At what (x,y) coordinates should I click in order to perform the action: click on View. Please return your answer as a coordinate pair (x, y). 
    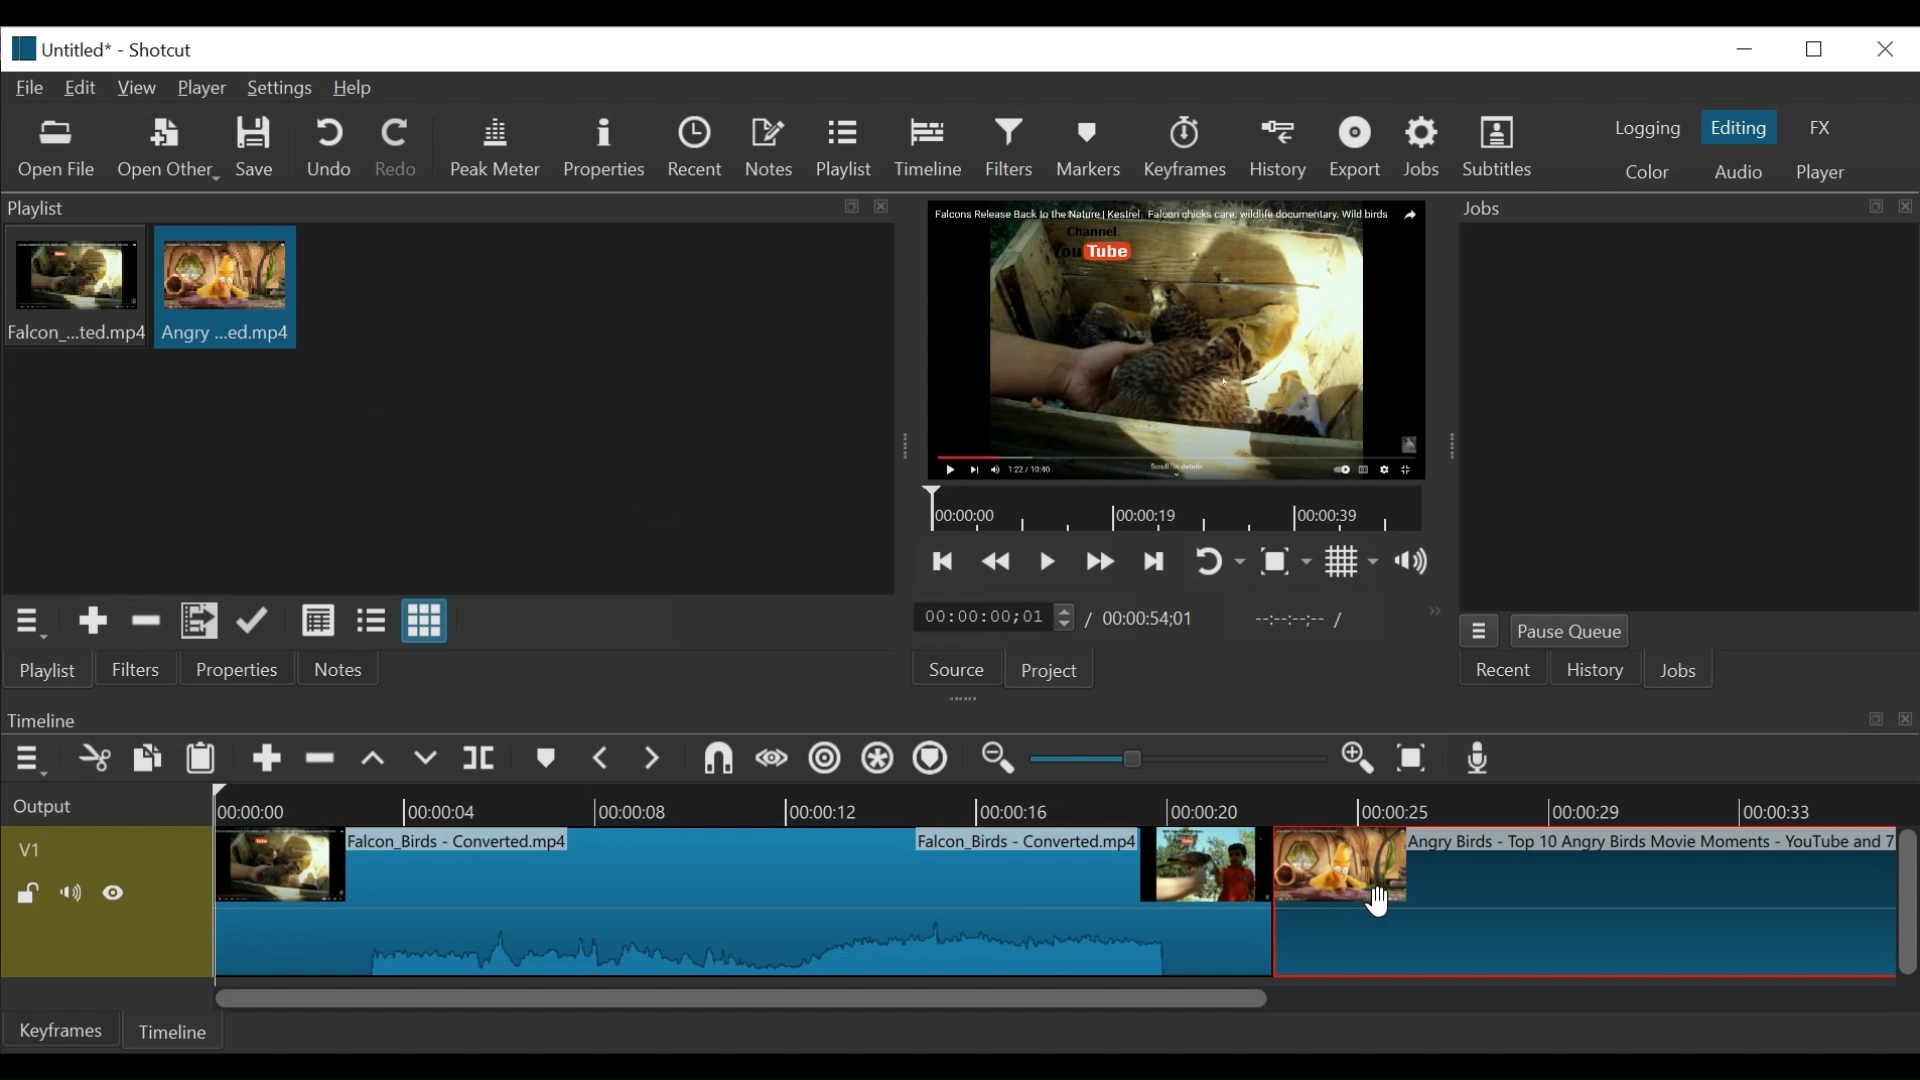
    Looking at the image, I should click on (139, 88).